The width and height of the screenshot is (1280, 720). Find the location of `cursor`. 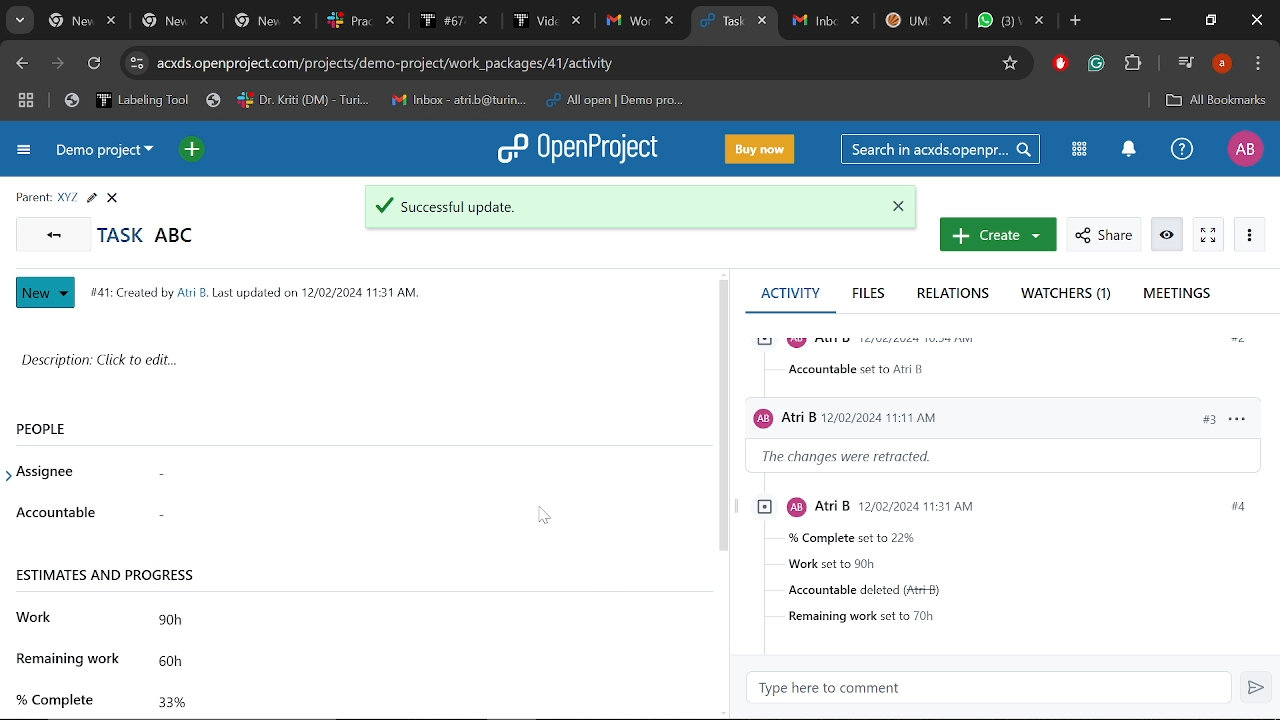

cursor is located at coordinates (543, 514).